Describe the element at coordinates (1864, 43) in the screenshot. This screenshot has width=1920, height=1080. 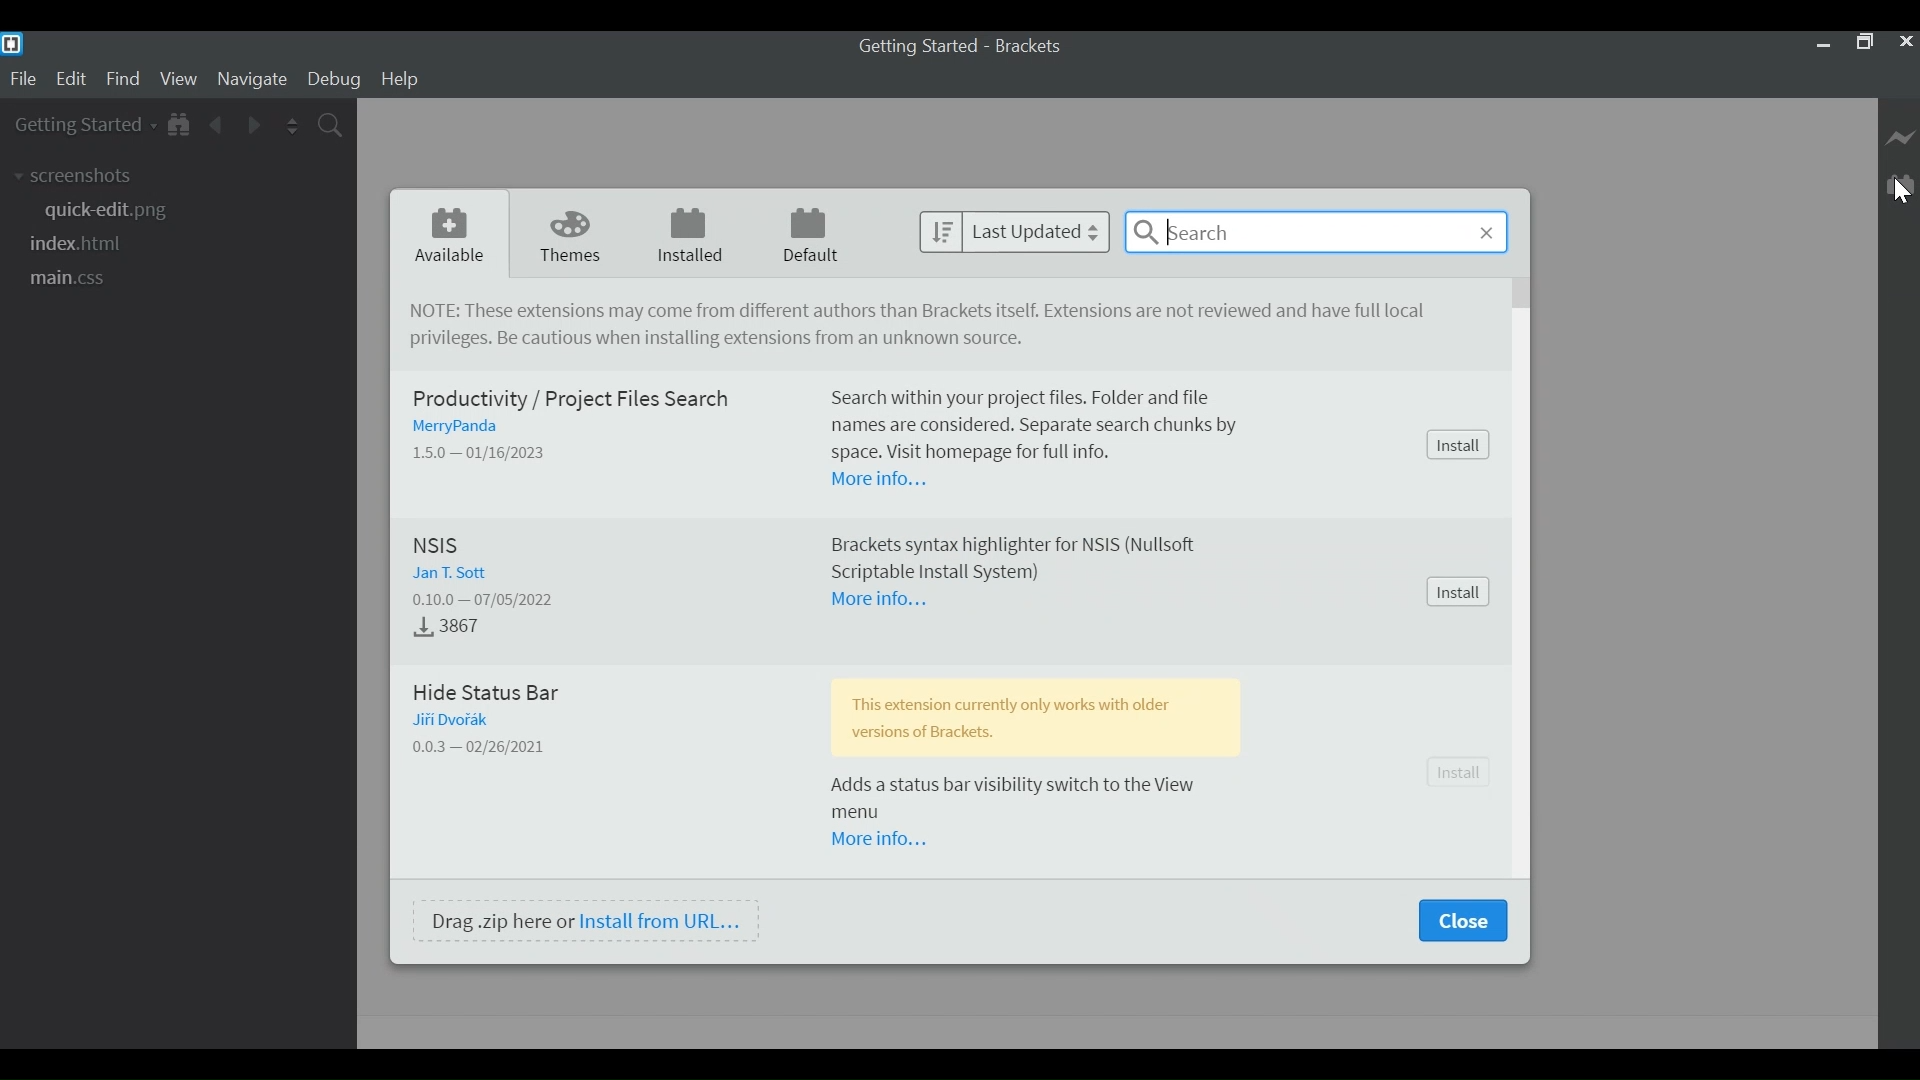
I see `Restore` at that location.